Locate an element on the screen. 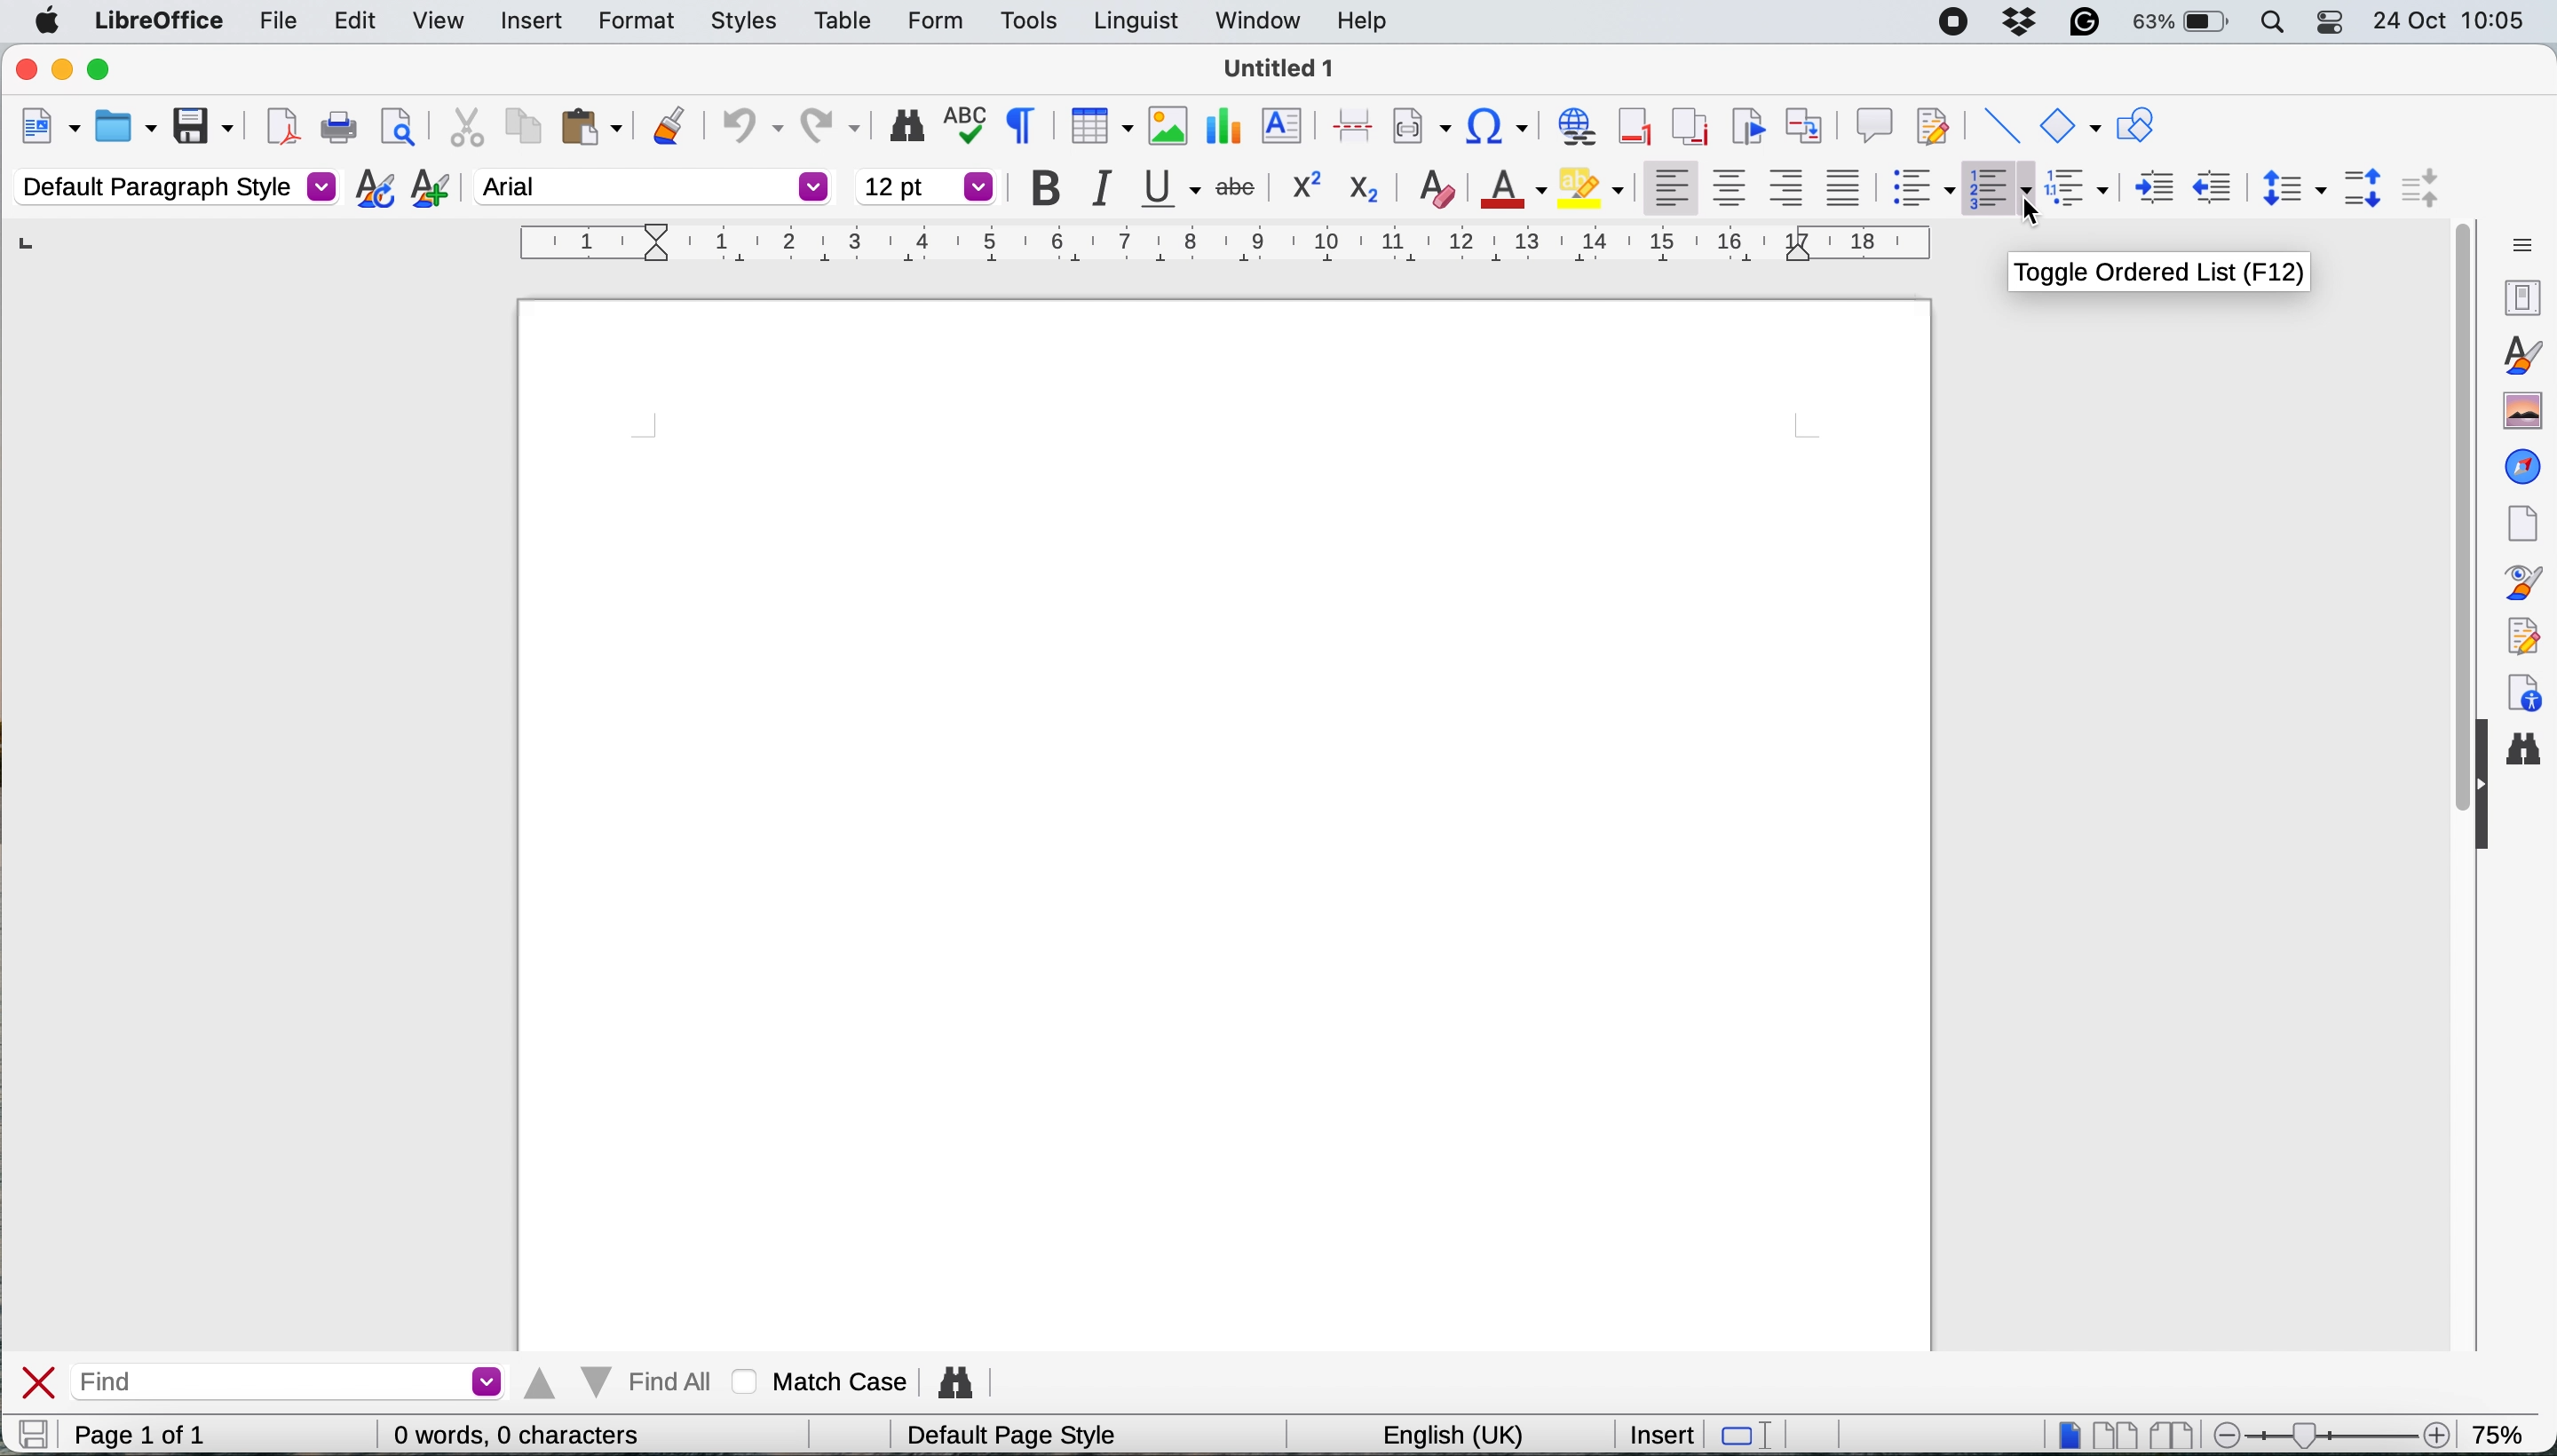  print preview is located at coordinates (397, 127).